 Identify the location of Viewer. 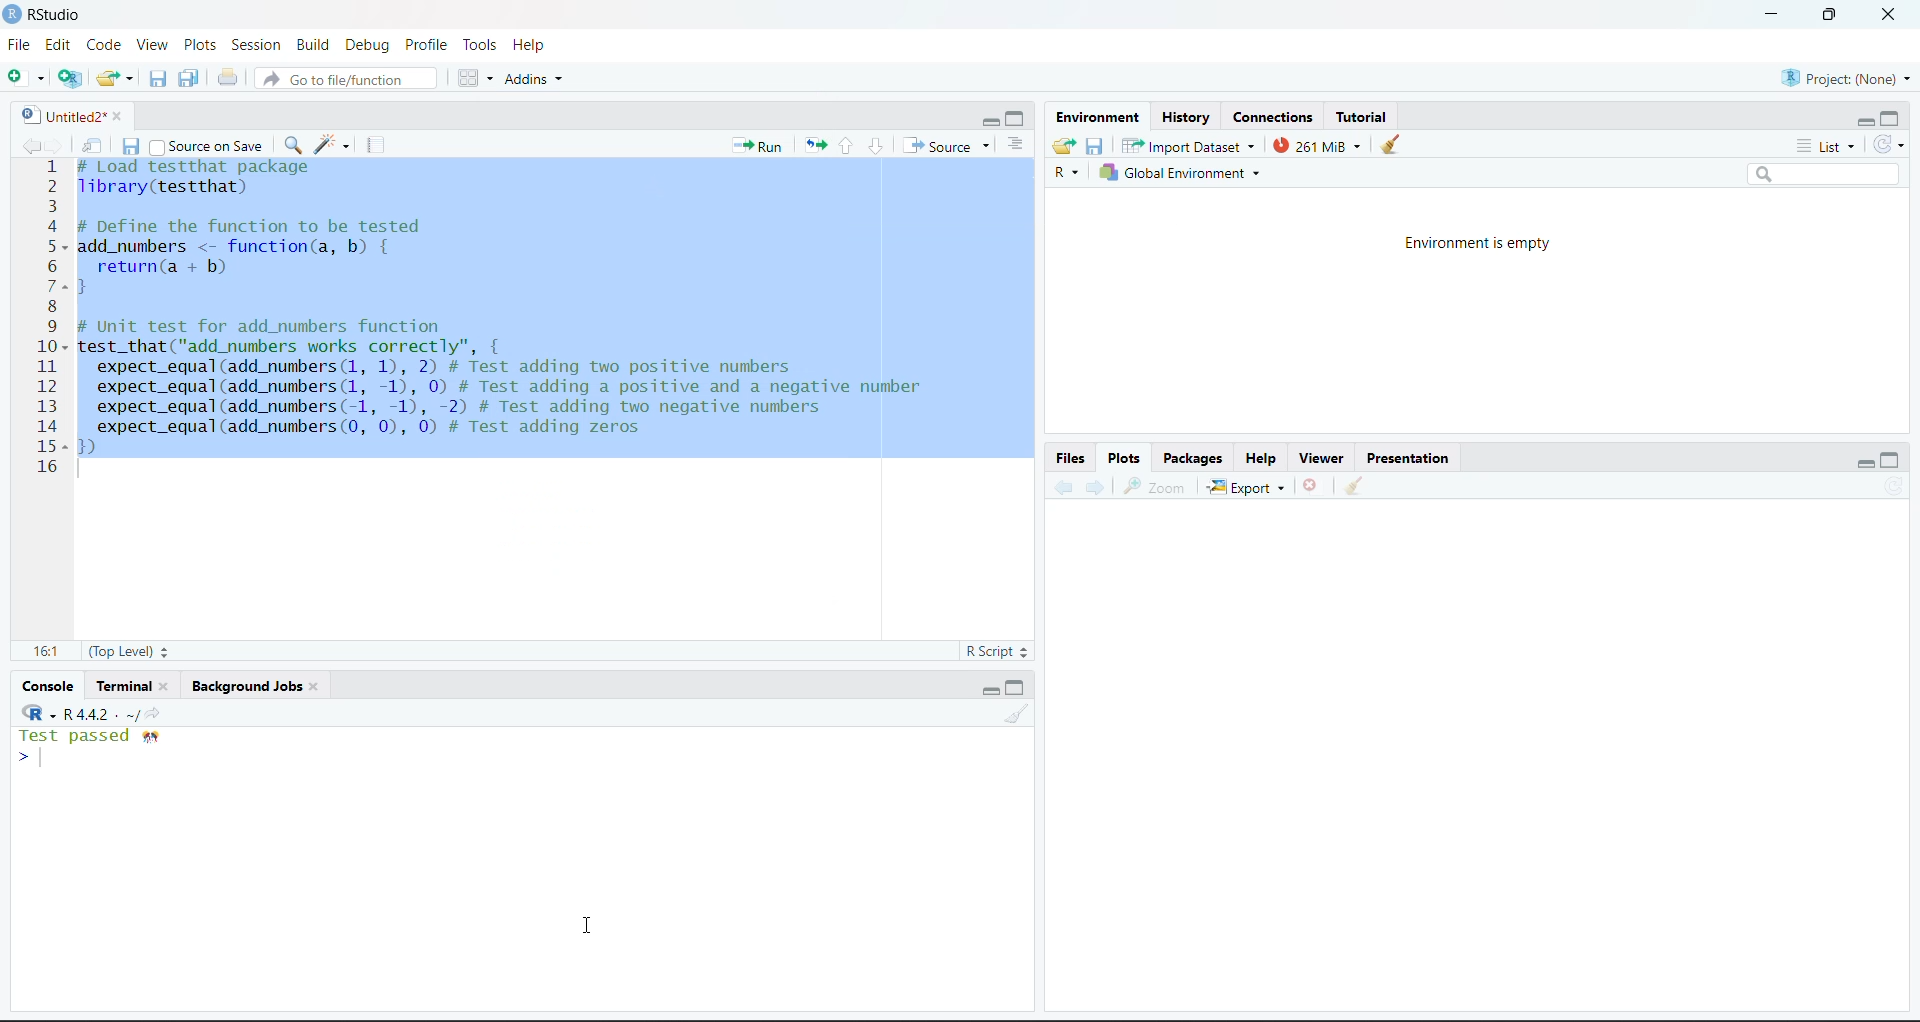
(1320, 459).